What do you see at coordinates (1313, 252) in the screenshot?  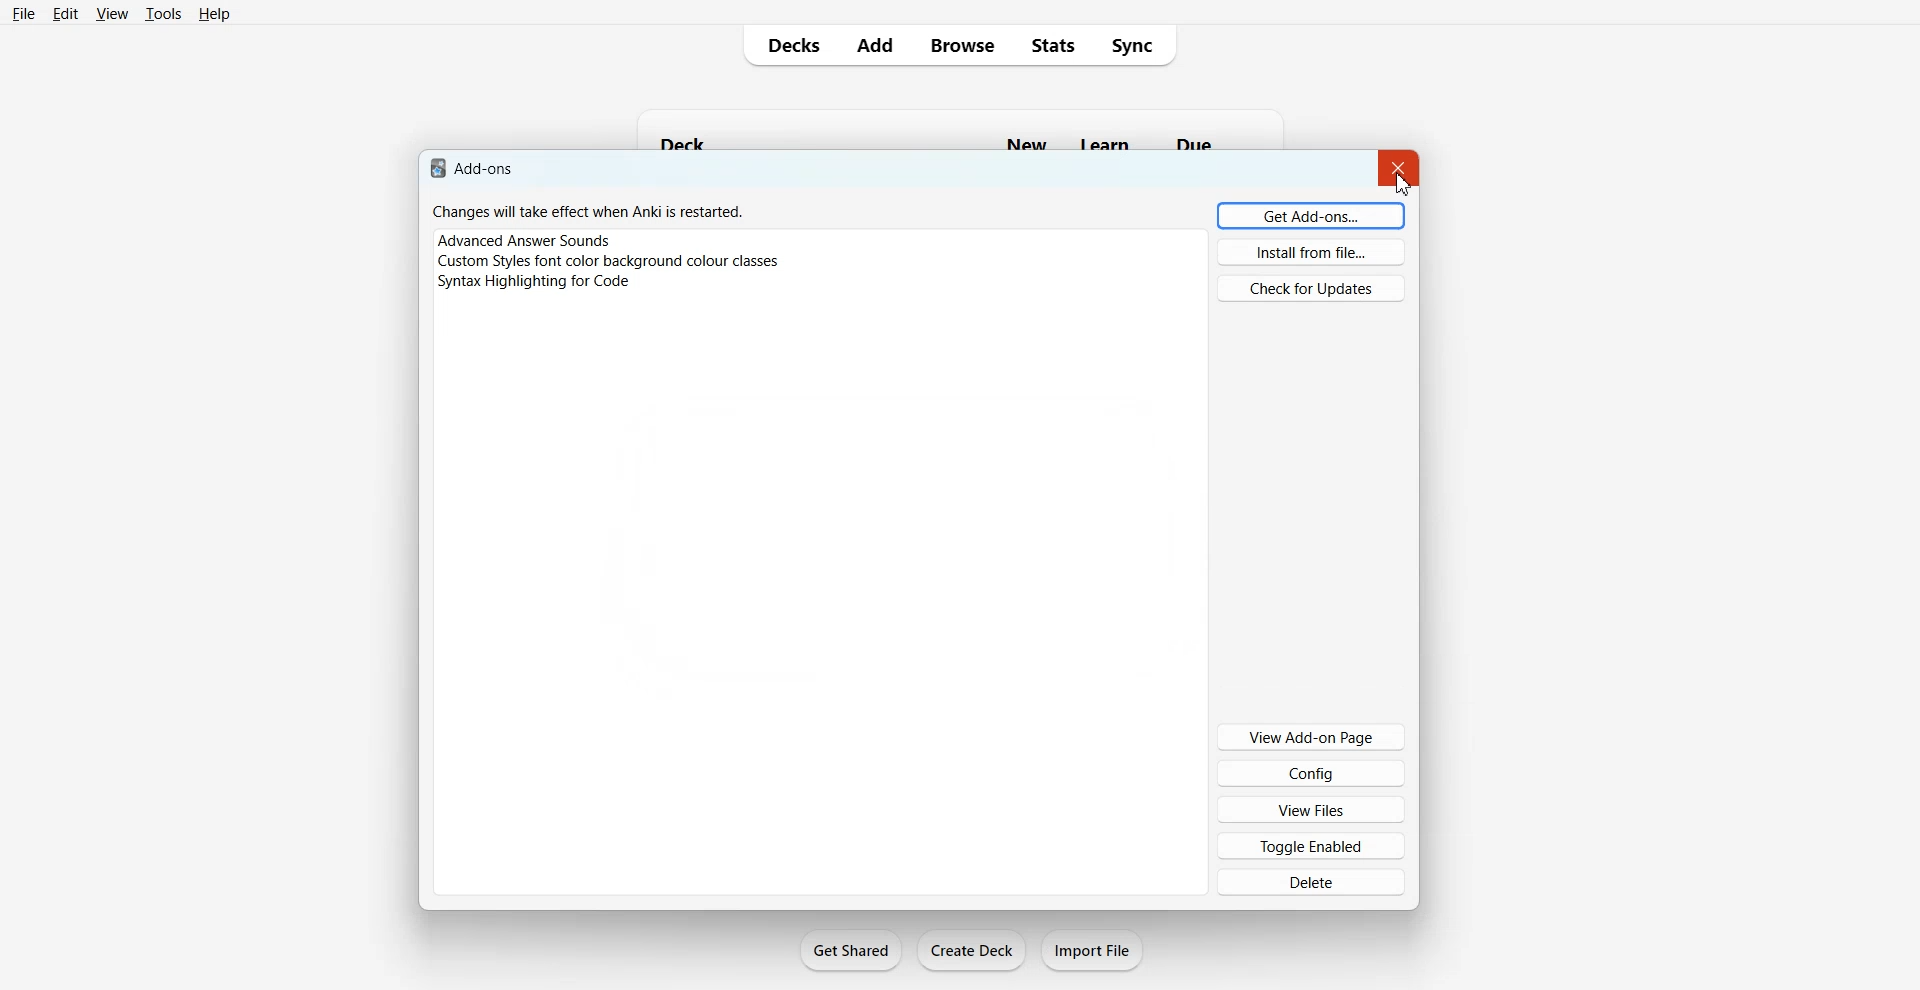 I see `Install from file` at bounding box center [1313, 252].